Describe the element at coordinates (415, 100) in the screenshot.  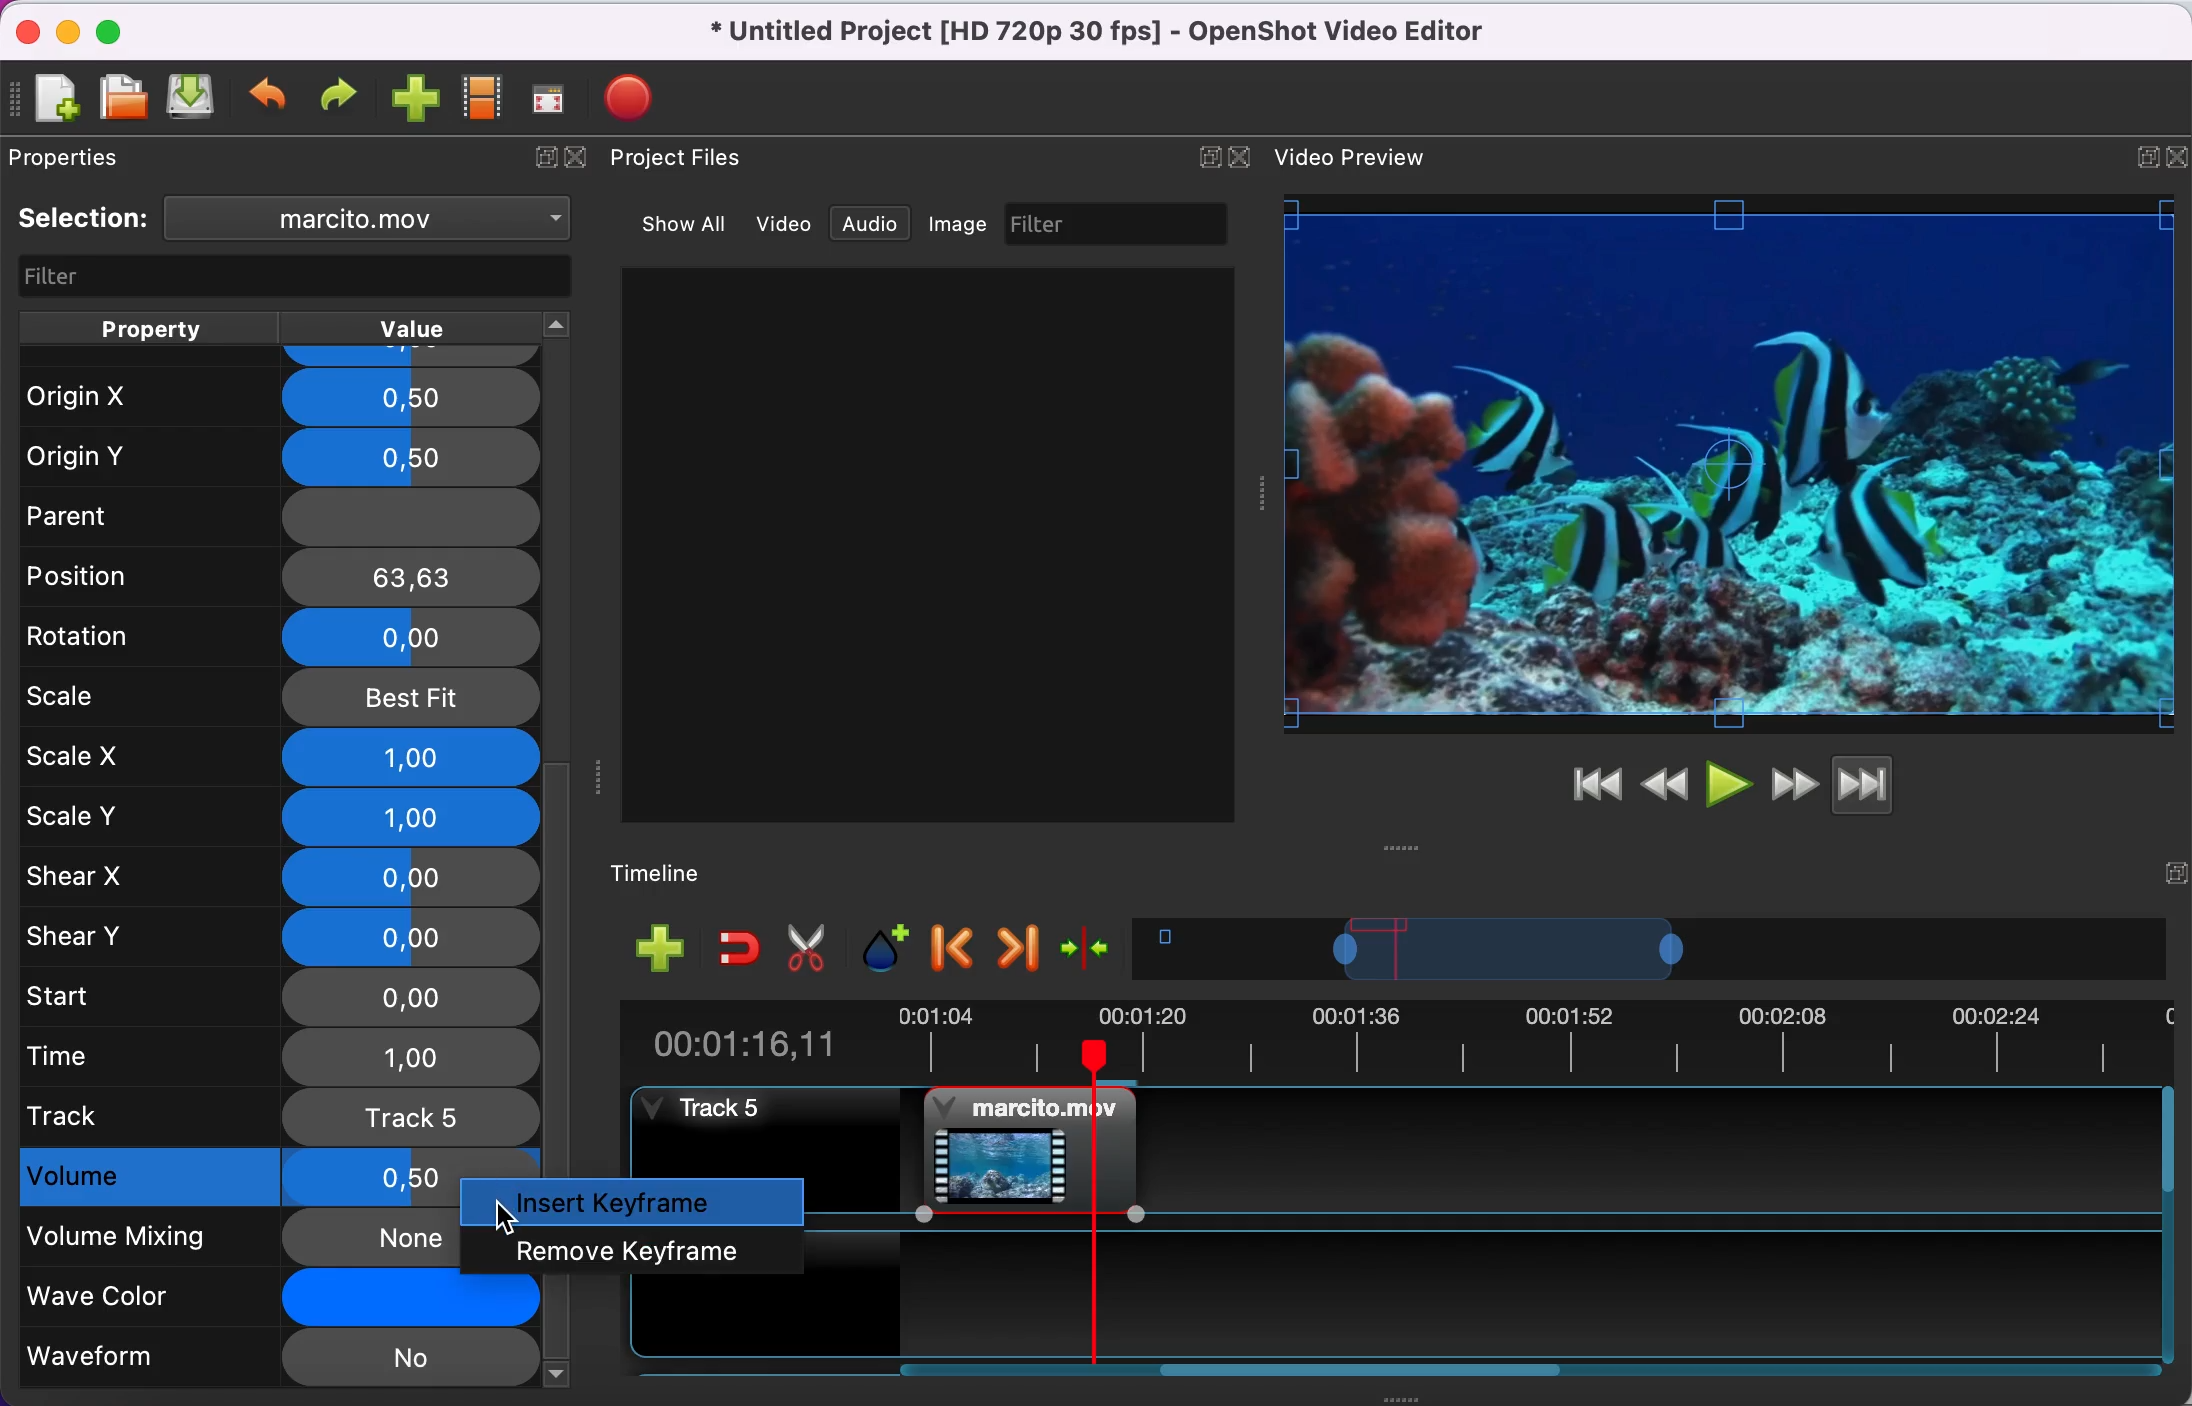
I see `import file` at that location.